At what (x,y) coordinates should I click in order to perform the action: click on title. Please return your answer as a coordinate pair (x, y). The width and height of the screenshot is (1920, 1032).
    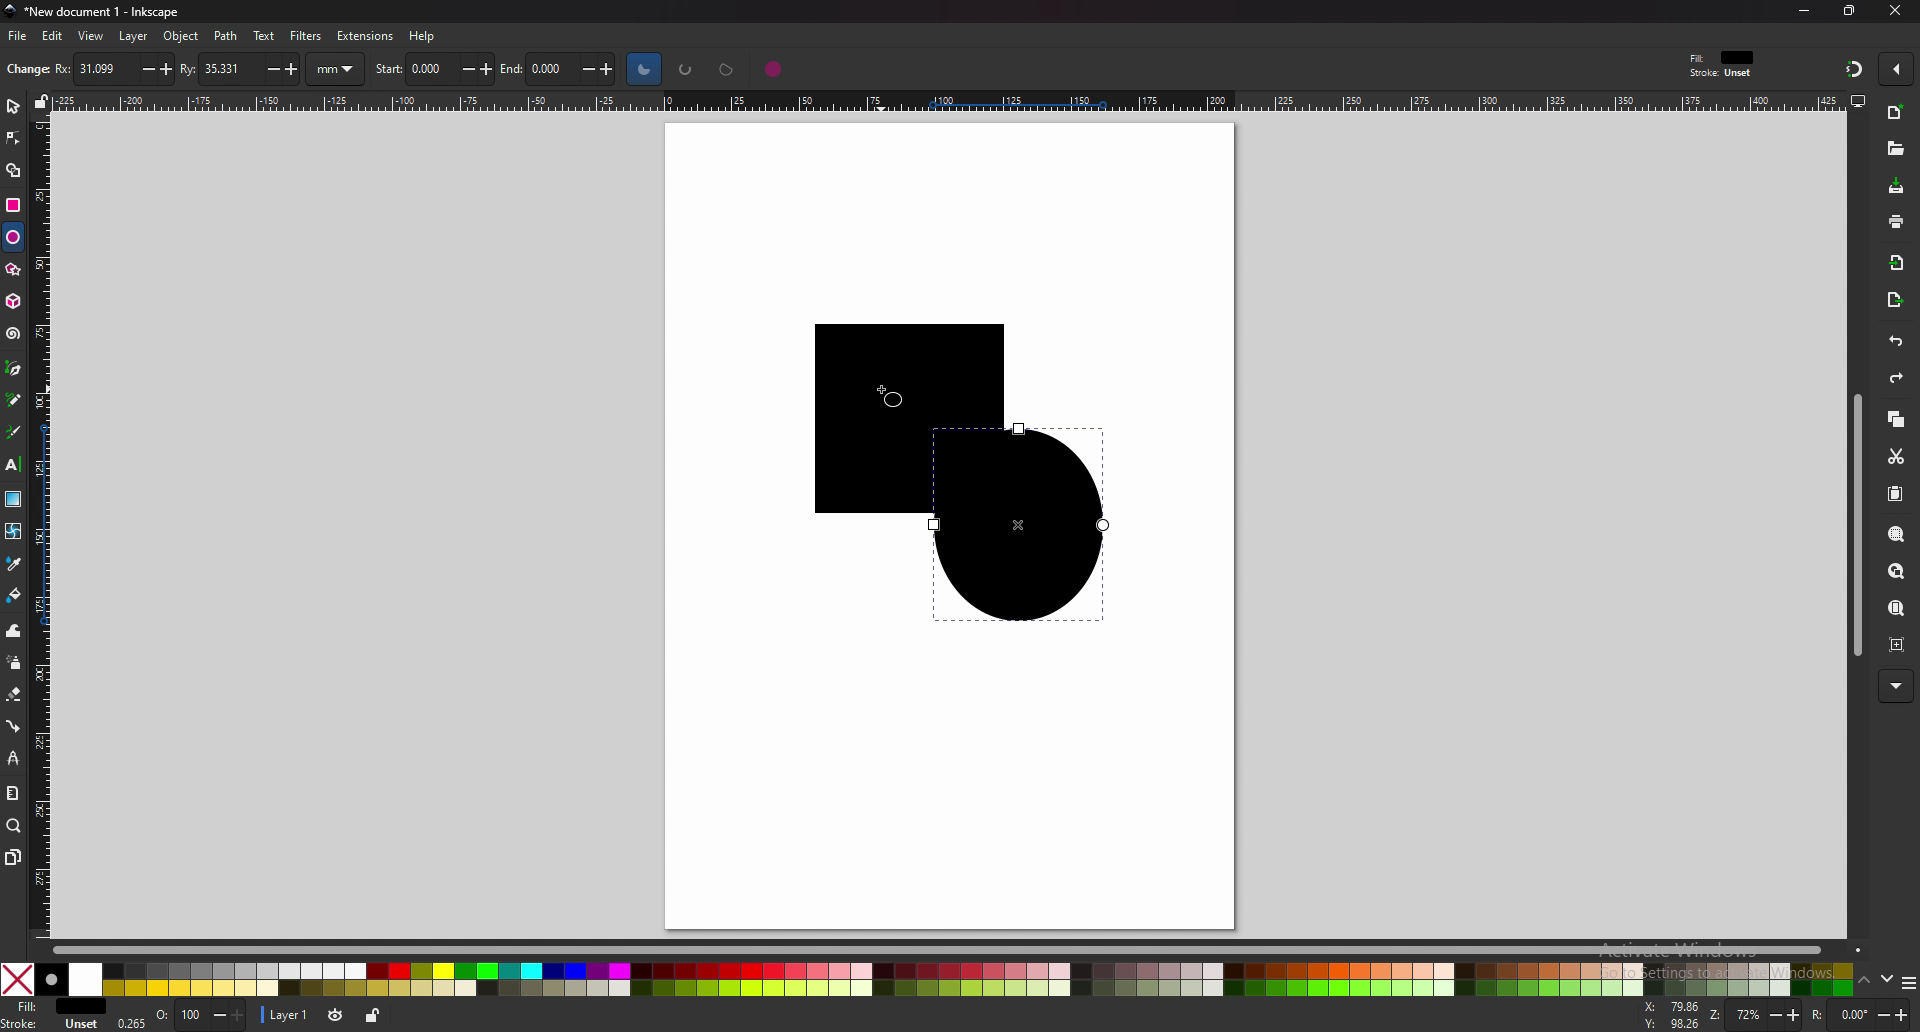
    Looking at the image, I should click on (90, 11).